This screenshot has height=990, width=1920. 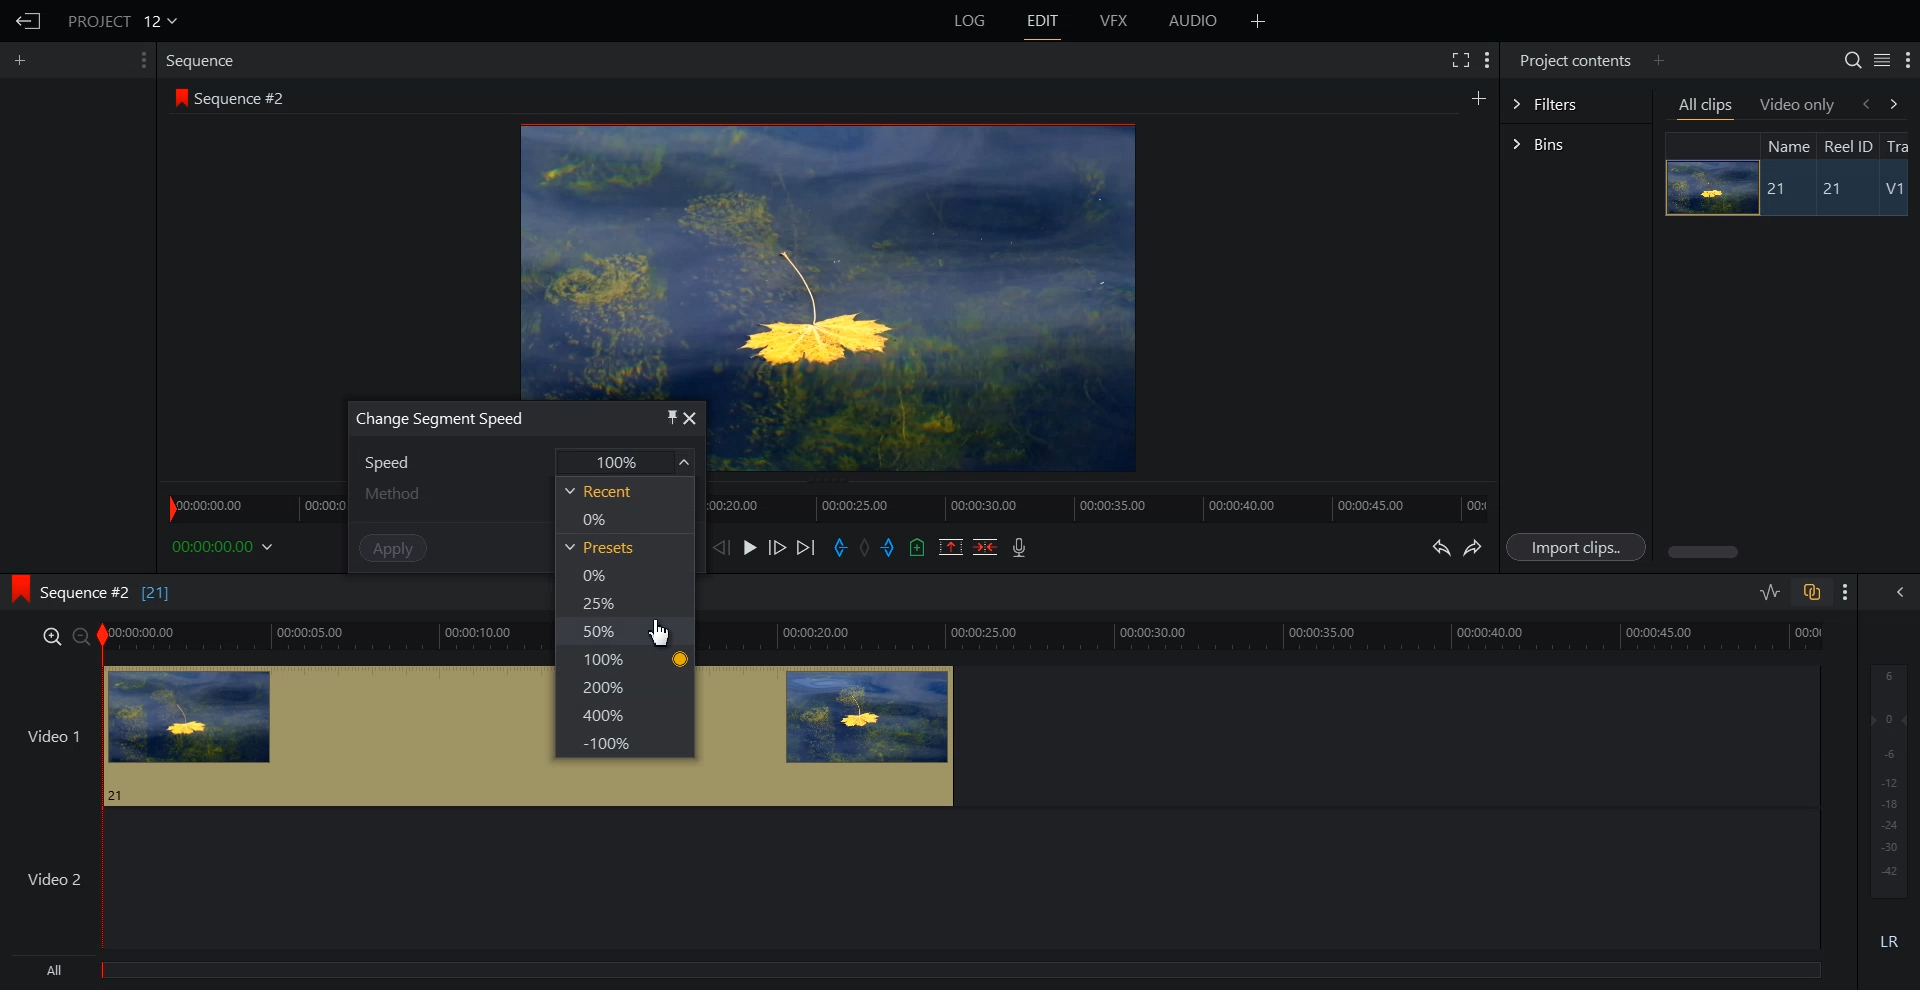 I want to click on Move forward, so click(x=807, y=548).